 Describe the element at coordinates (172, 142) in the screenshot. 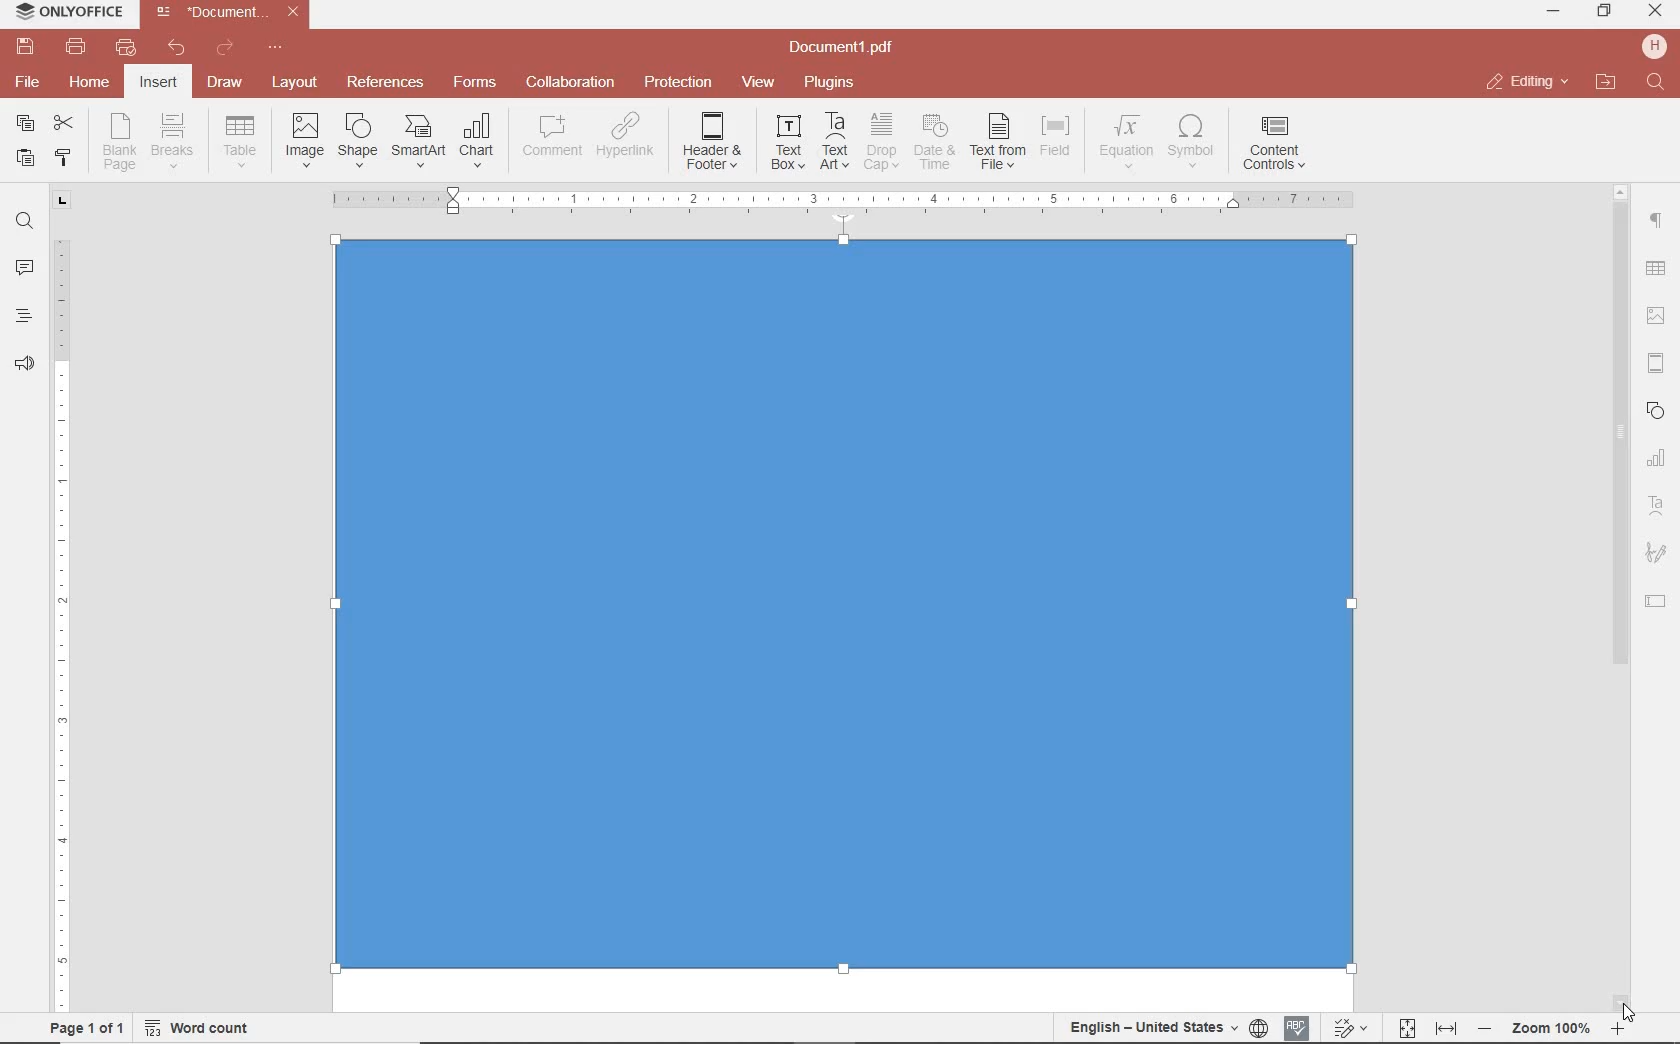

I see `INSERT PAGE OR SECTION BREAK` at that location.